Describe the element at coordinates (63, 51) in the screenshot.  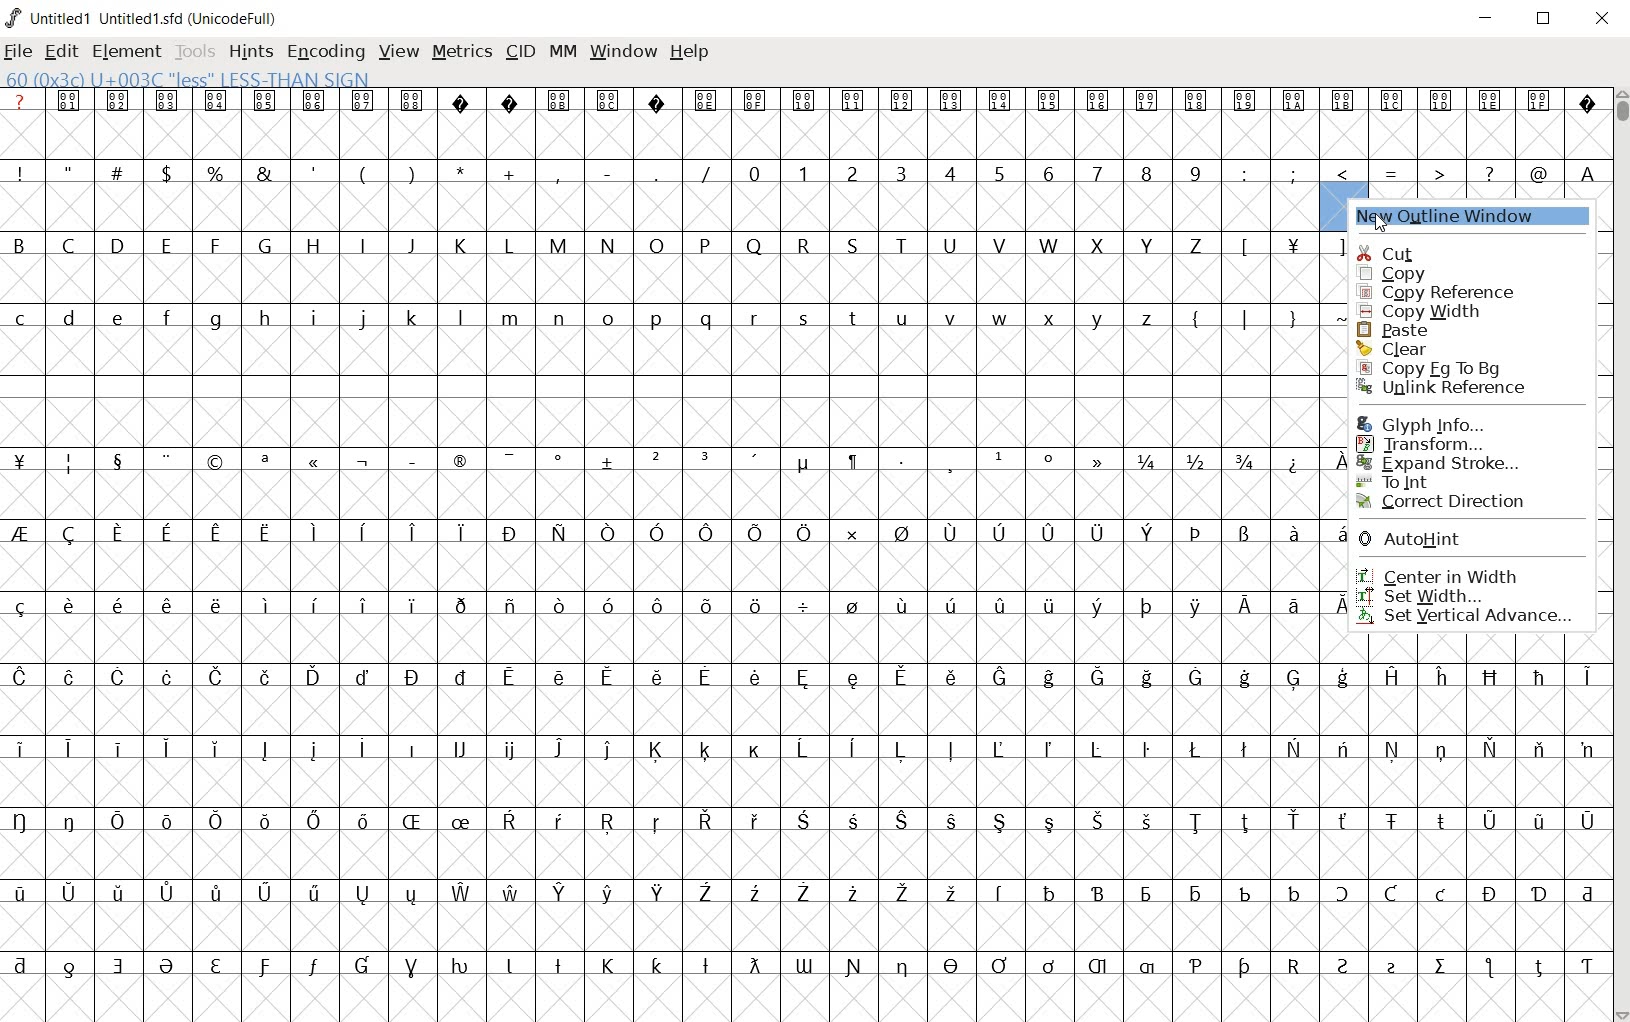
I see `edit` at that location.